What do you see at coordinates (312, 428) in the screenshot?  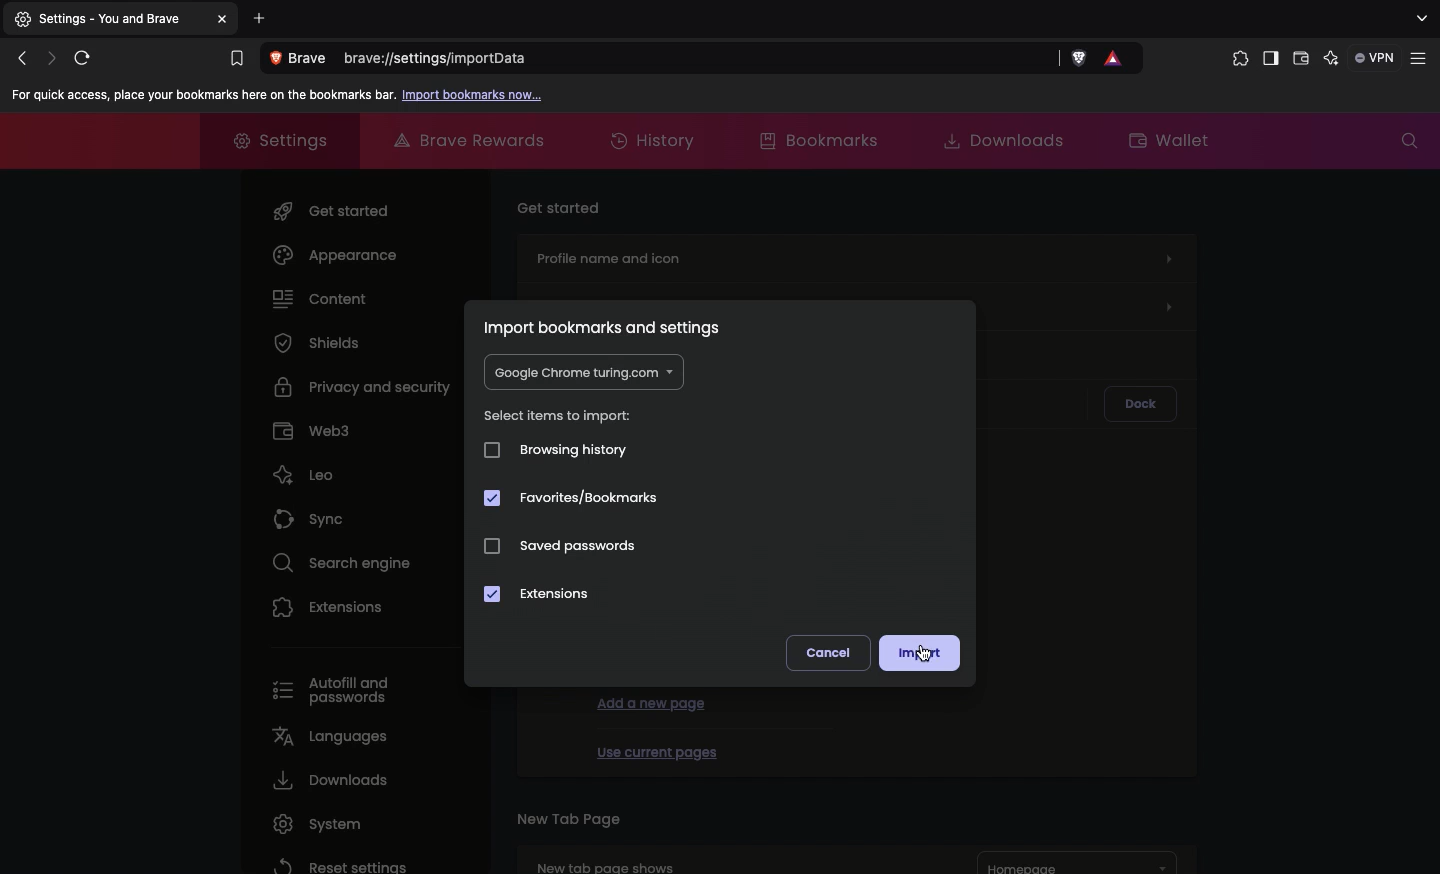 I see `Web3` at bounding box center [312, 428].